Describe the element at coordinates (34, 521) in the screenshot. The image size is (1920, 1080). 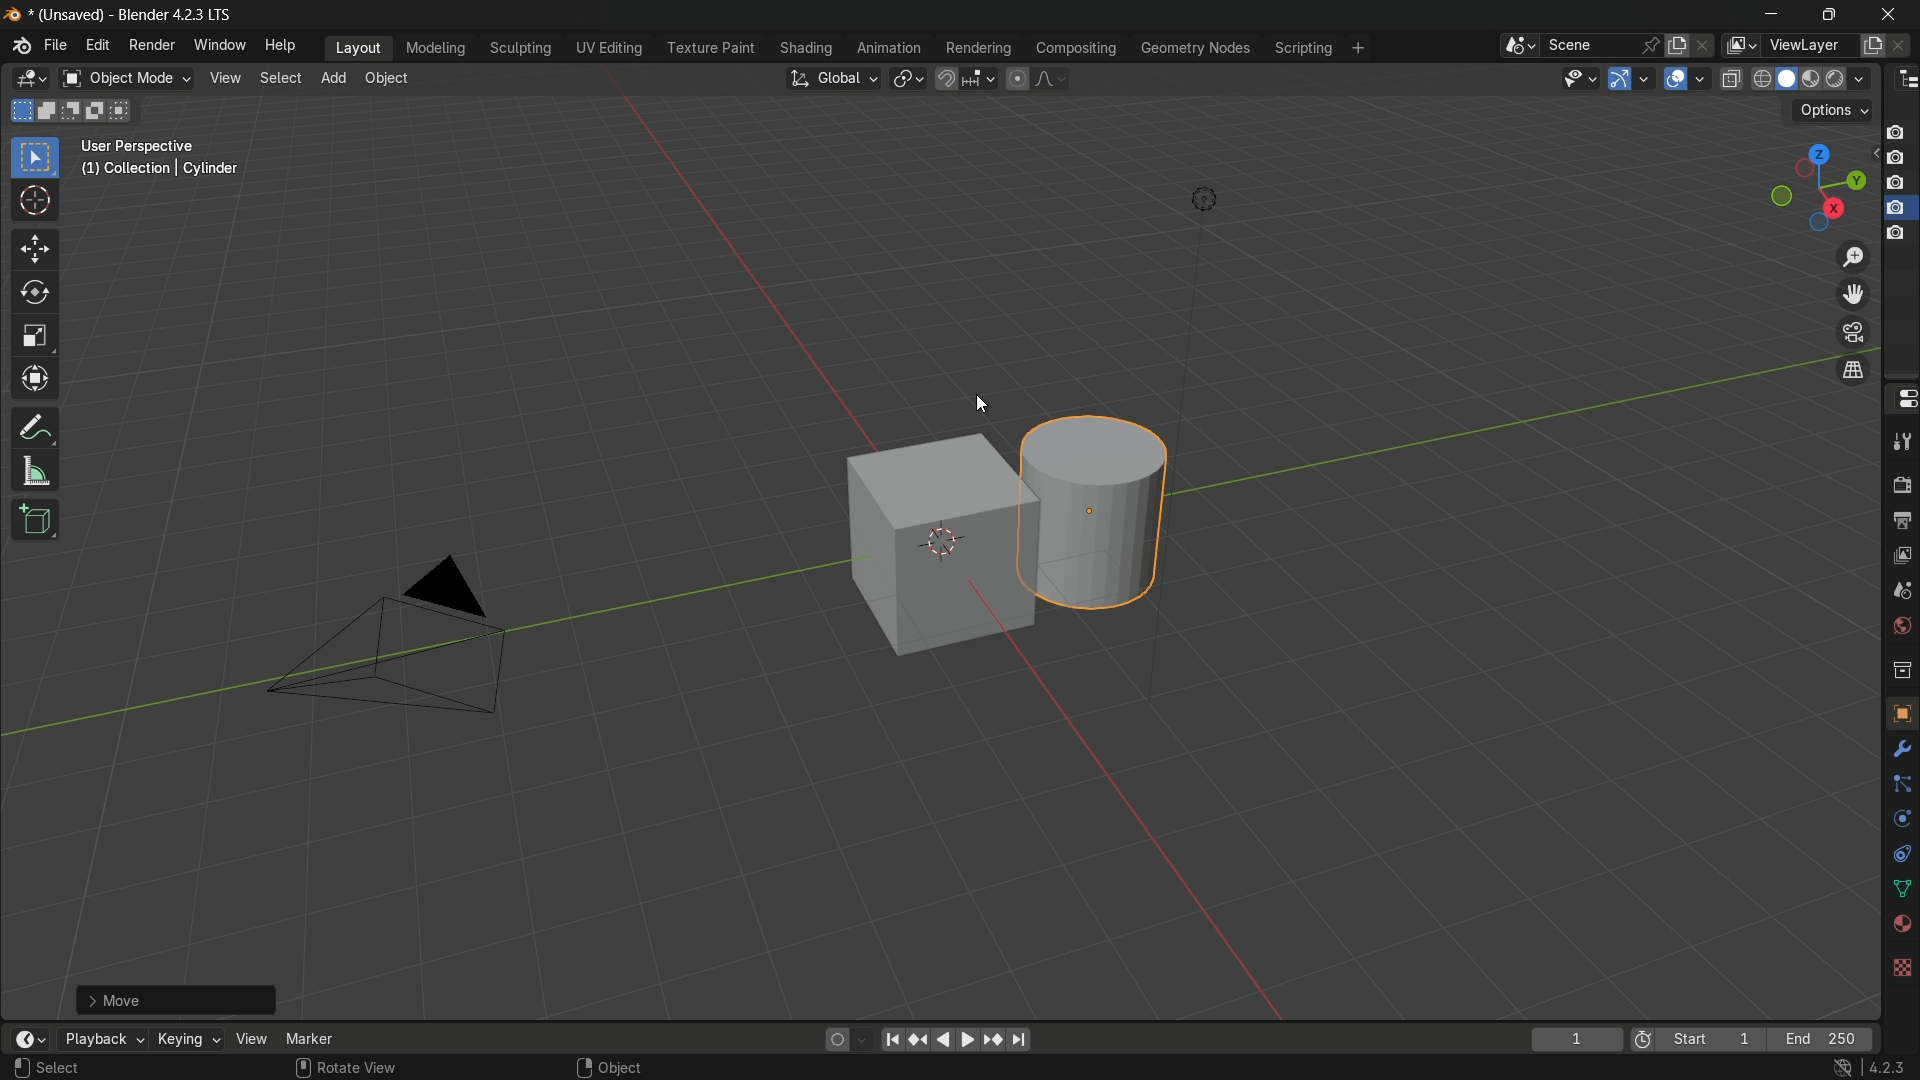
I see `add cube` at that location.